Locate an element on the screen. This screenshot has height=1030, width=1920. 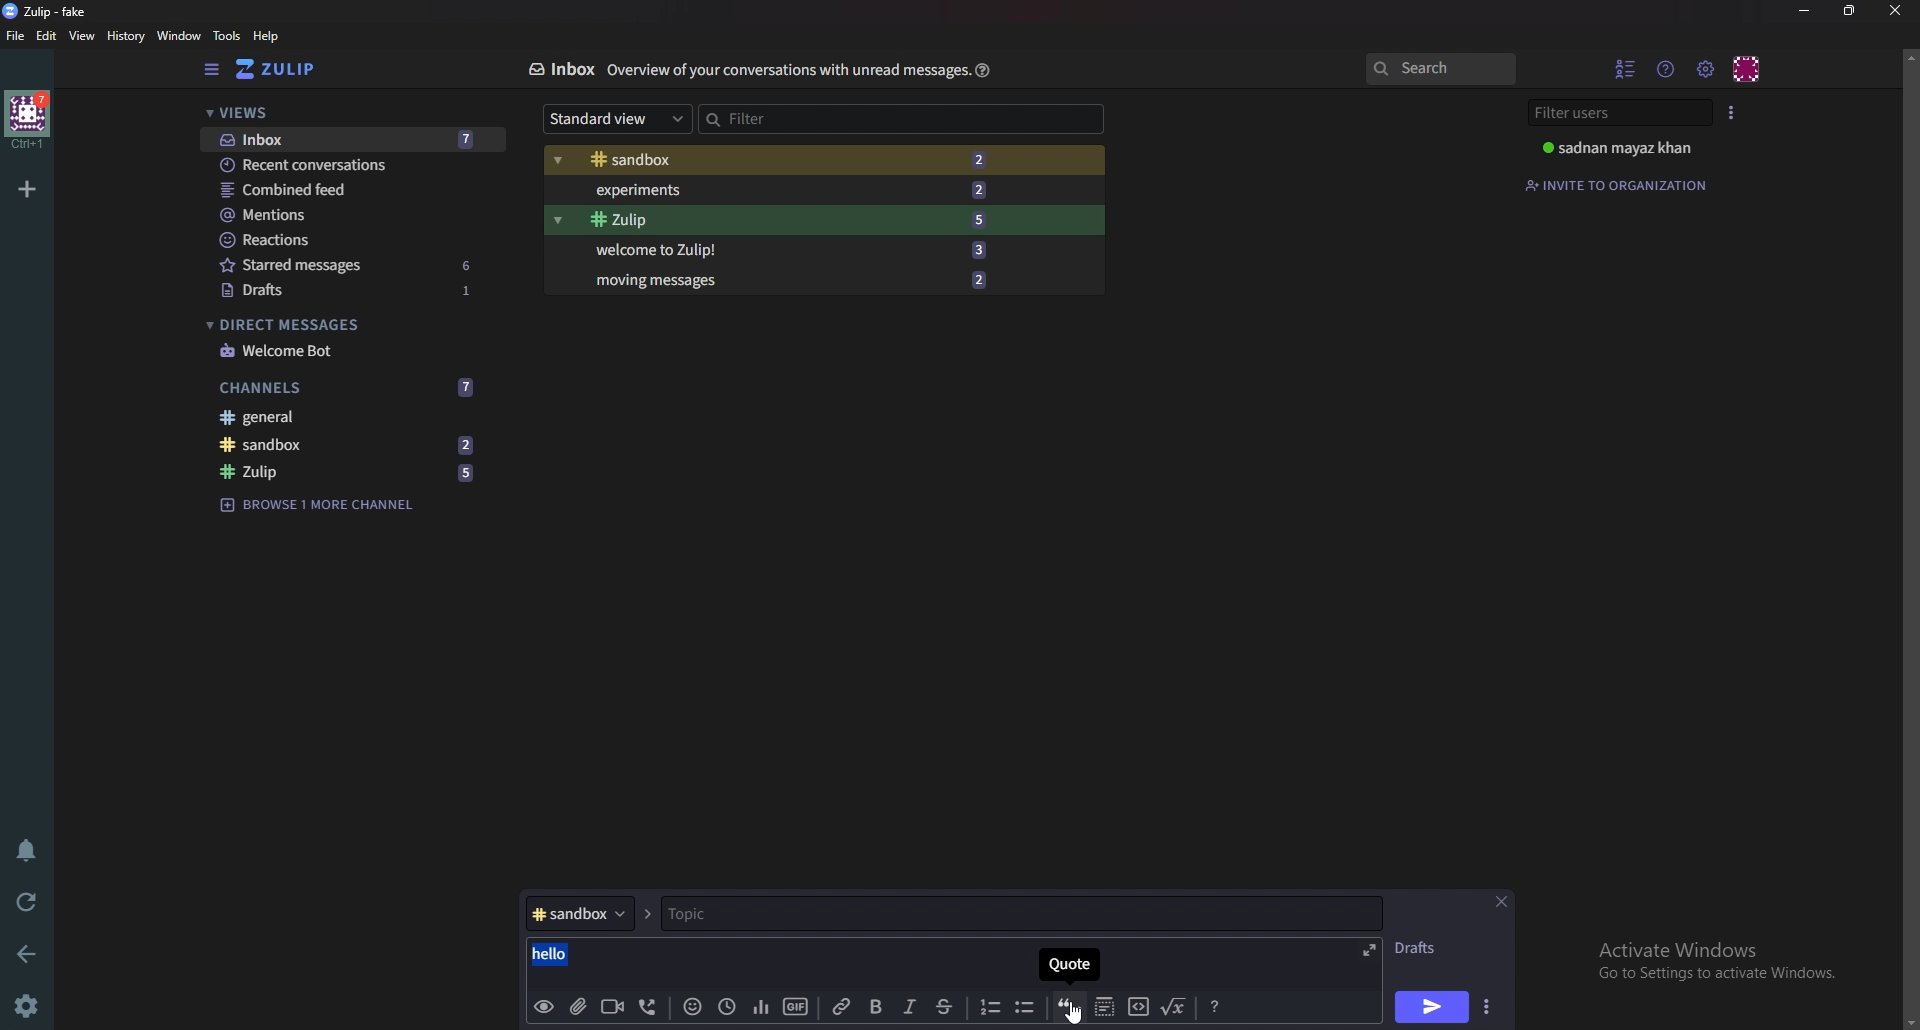
Personal menu is located at coordinates (1749, 67).